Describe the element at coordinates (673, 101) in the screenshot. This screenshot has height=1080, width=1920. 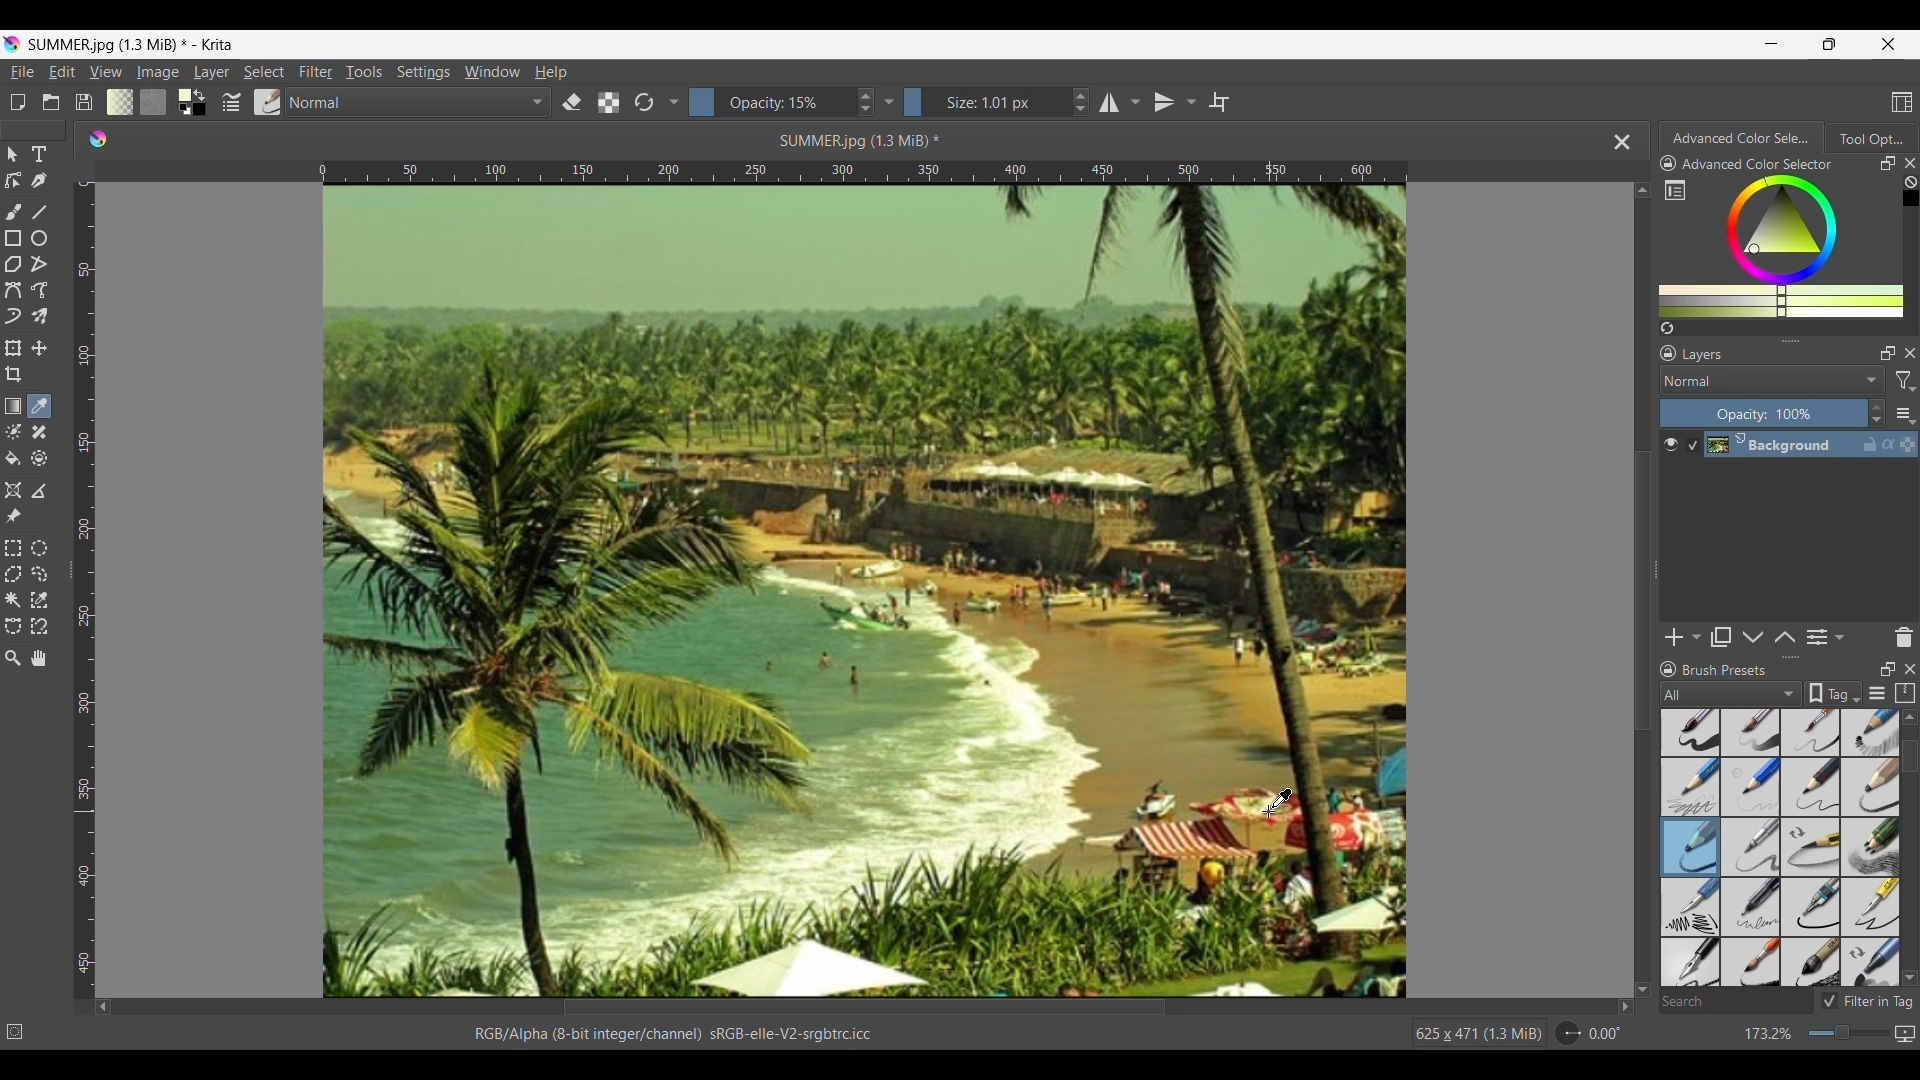
I see `Settings dropdown` at that location.